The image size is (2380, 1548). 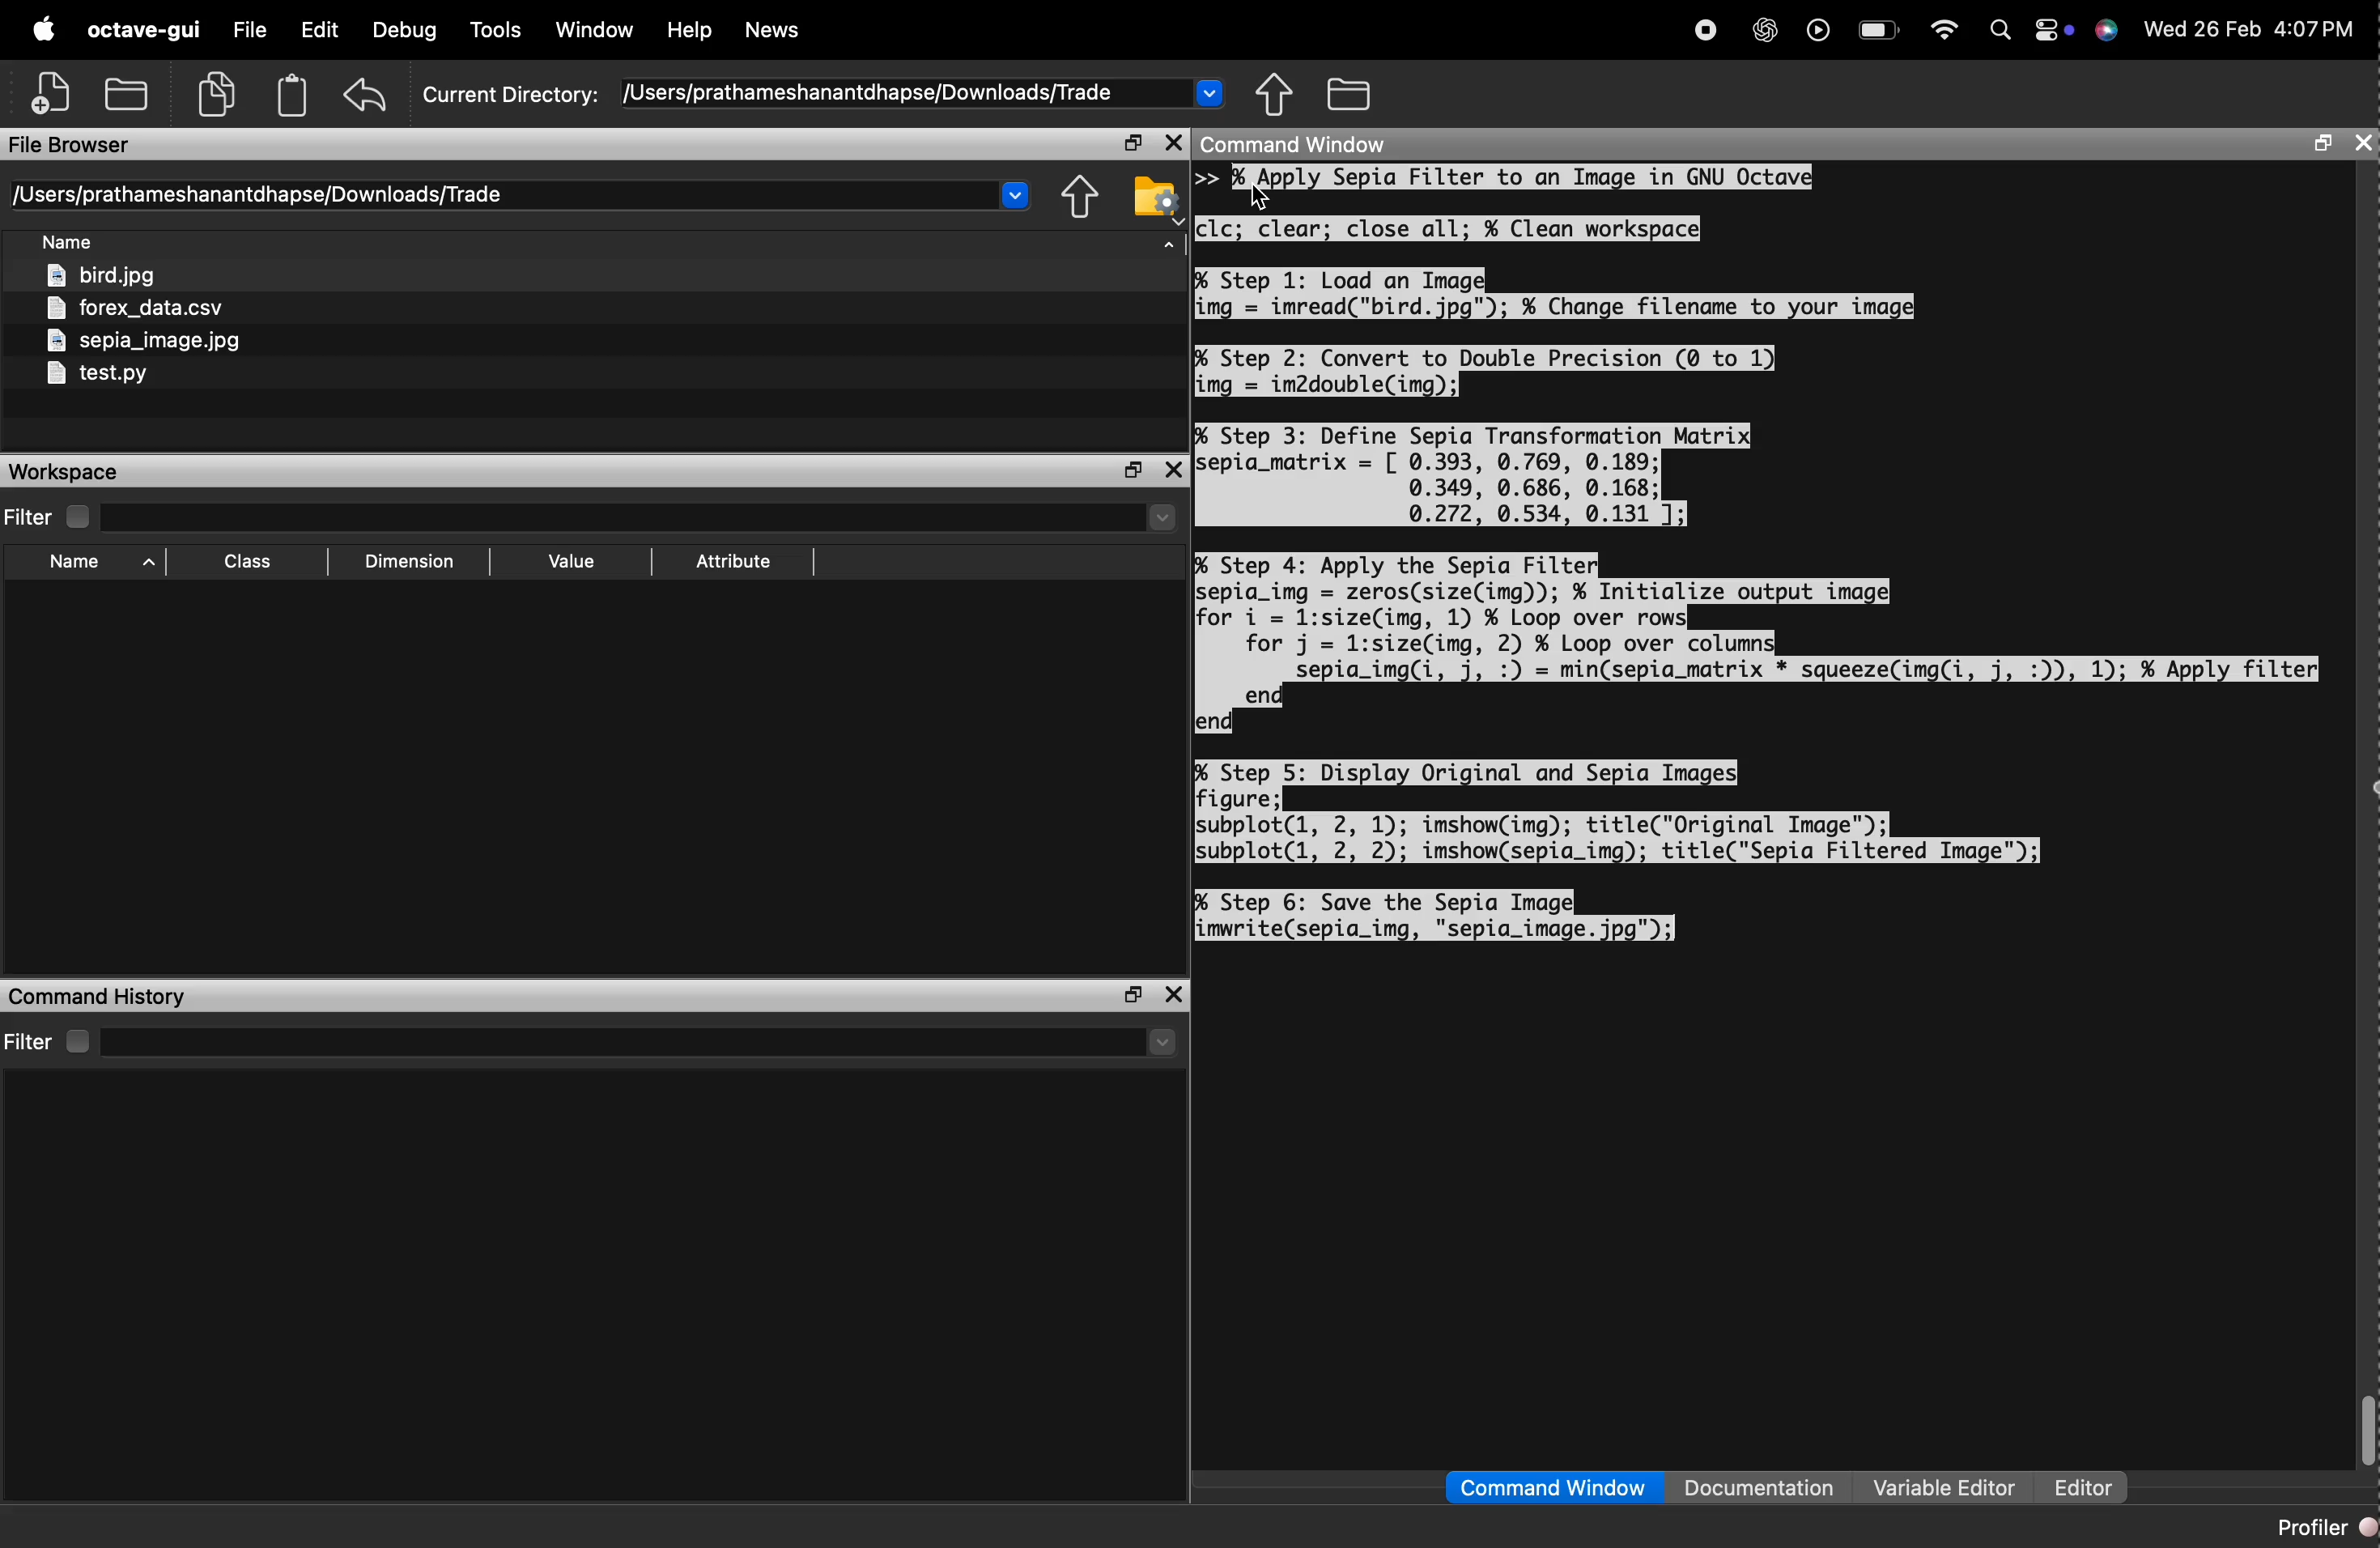 I want to click on >> 73 eel Sepia Filter to an Image in GNU Octave

clc; clear; close all; % Clean workspace

% Step 1: Load an Image

img = imread("bird.jpg"); % Change filename to your image}
% Step 2: Convert to Double Precision (@ to 1)

img = im2double(img);, so click(x=1558, y=281).